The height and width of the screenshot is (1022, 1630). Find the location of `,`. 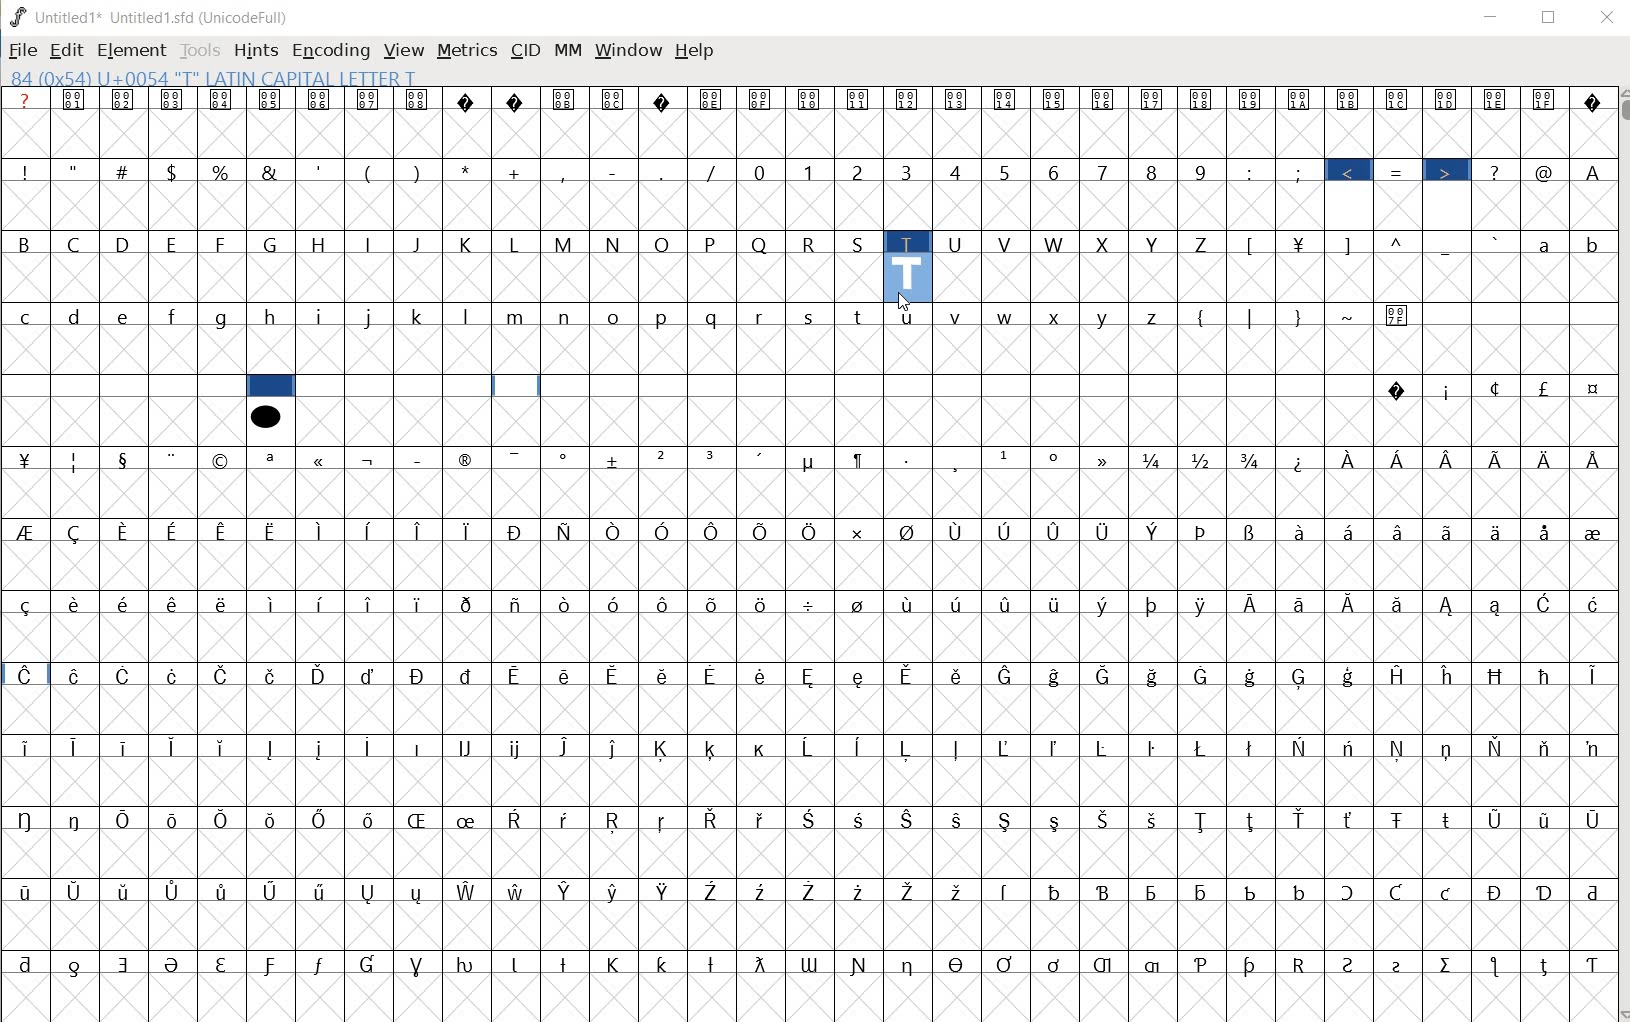

, is located at coordinates (565, 172).